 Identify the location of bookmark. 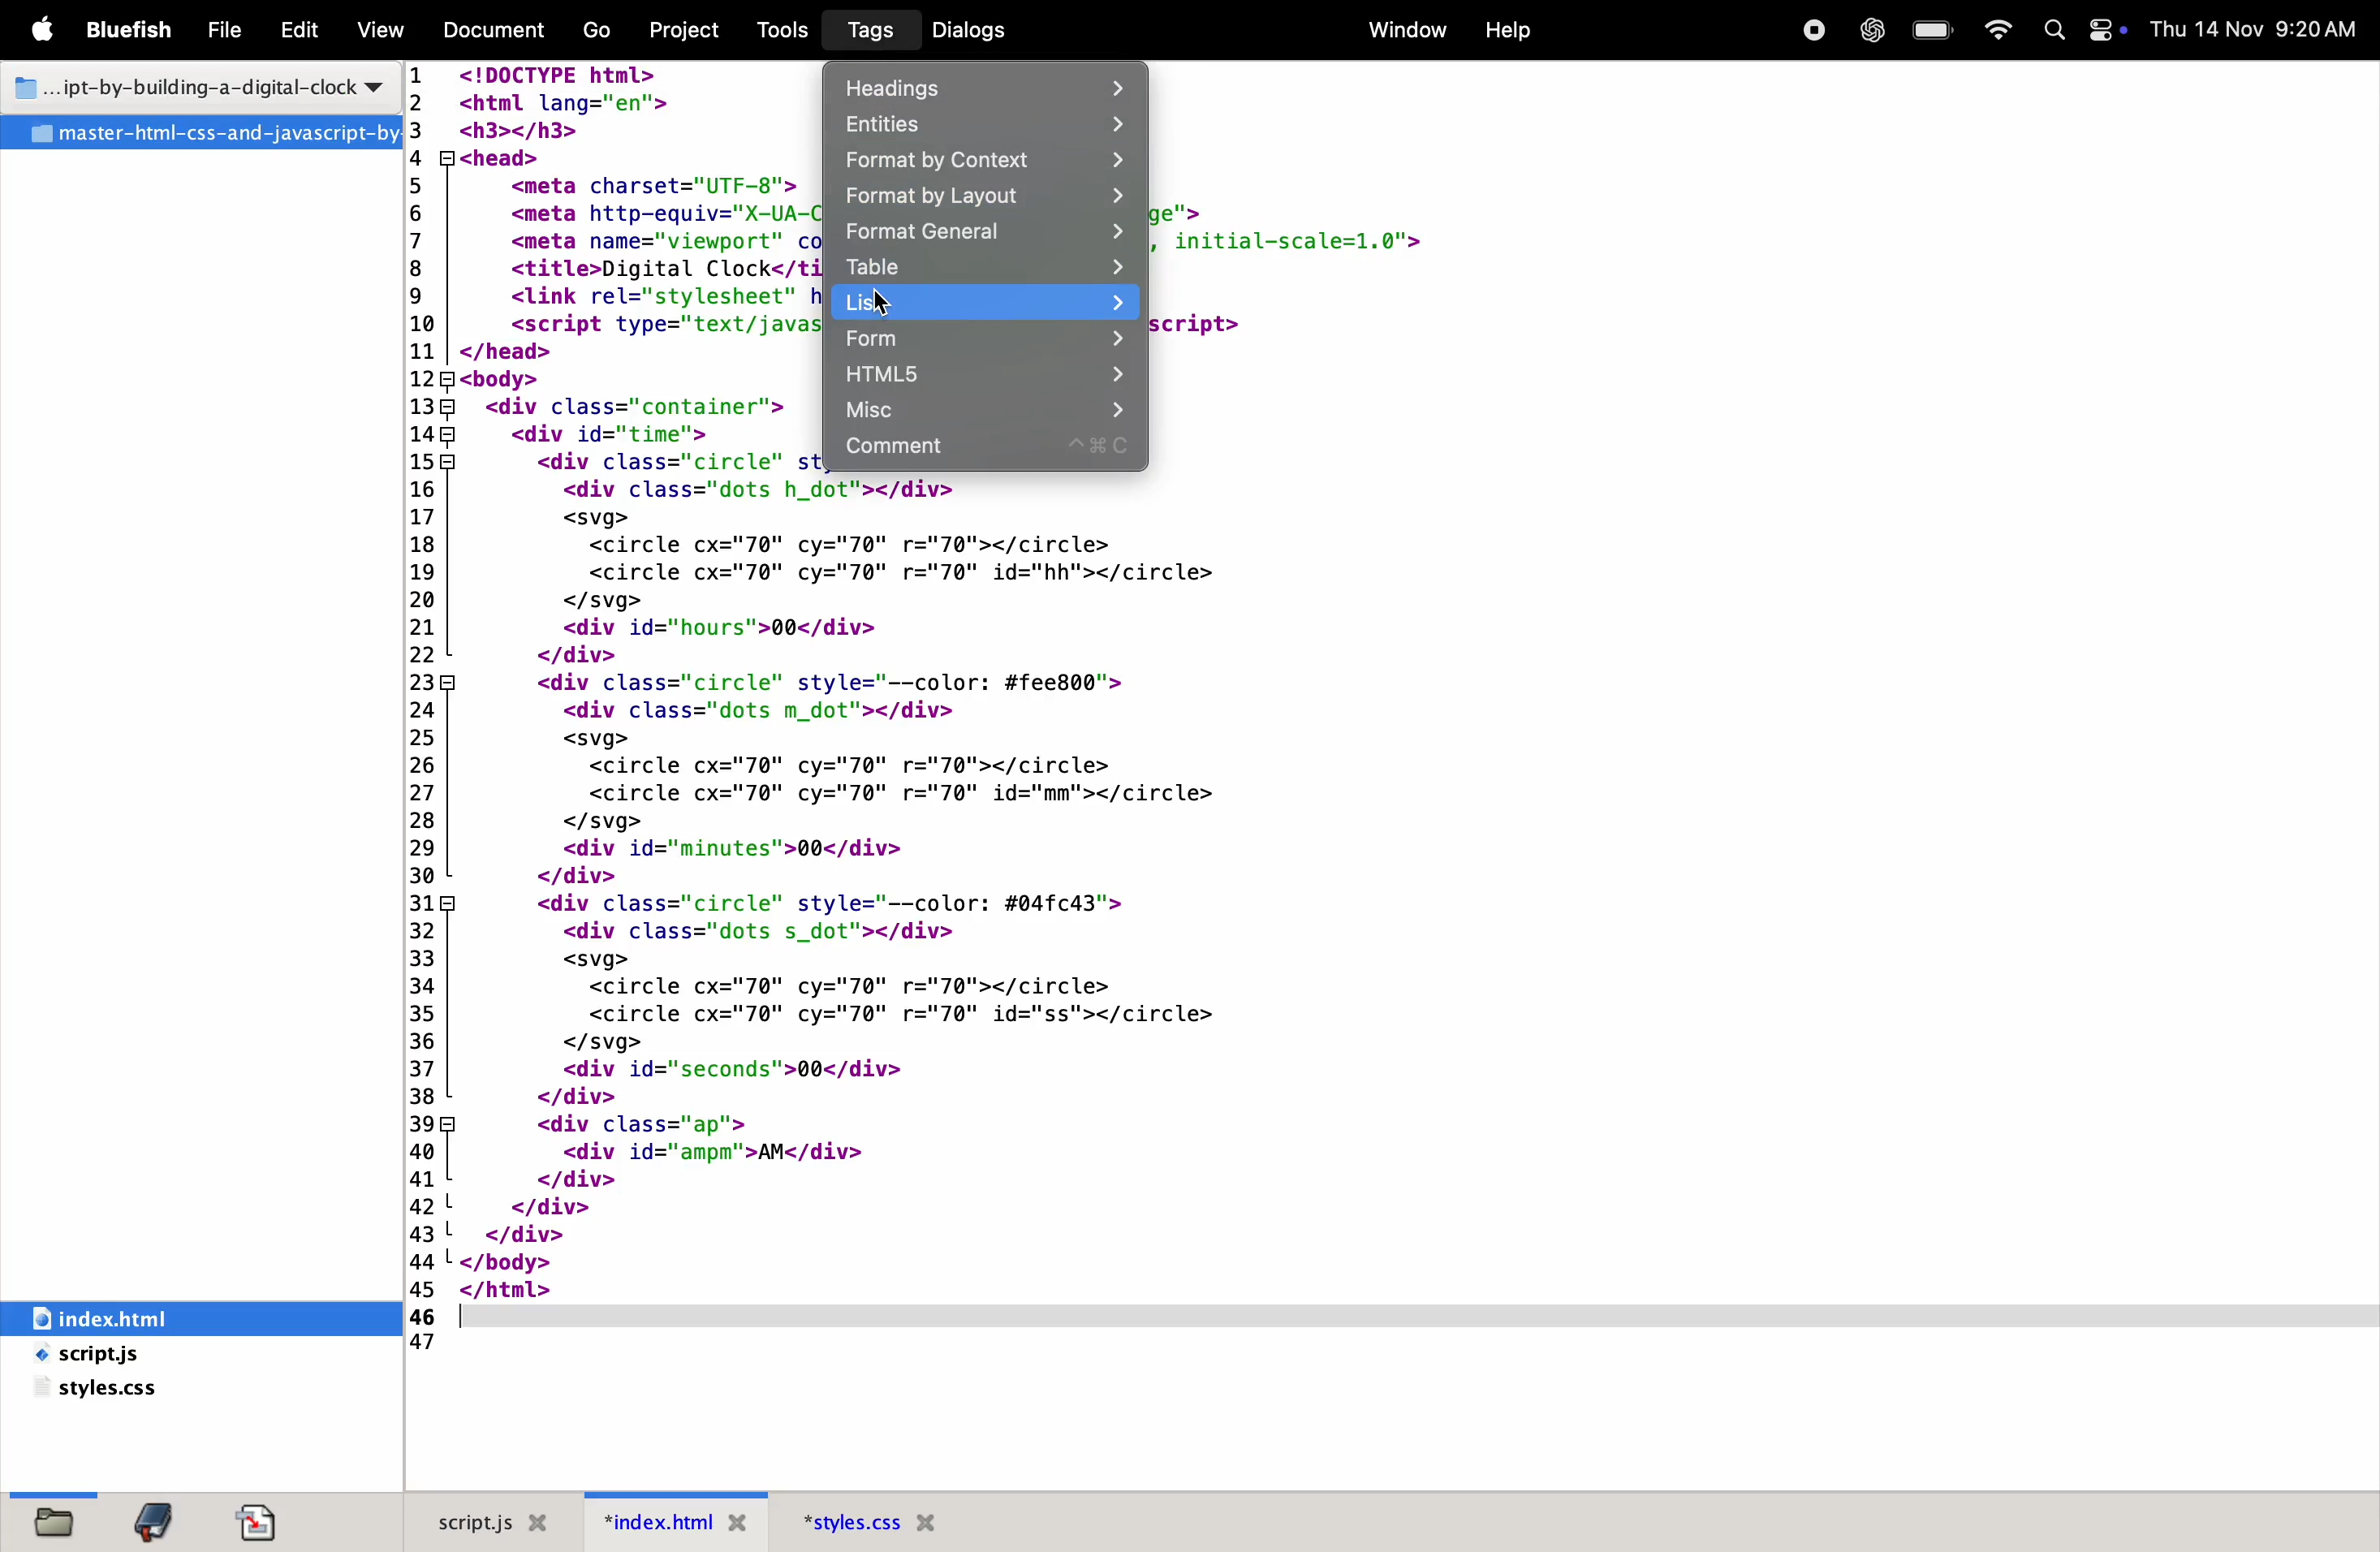
(156, 1523).